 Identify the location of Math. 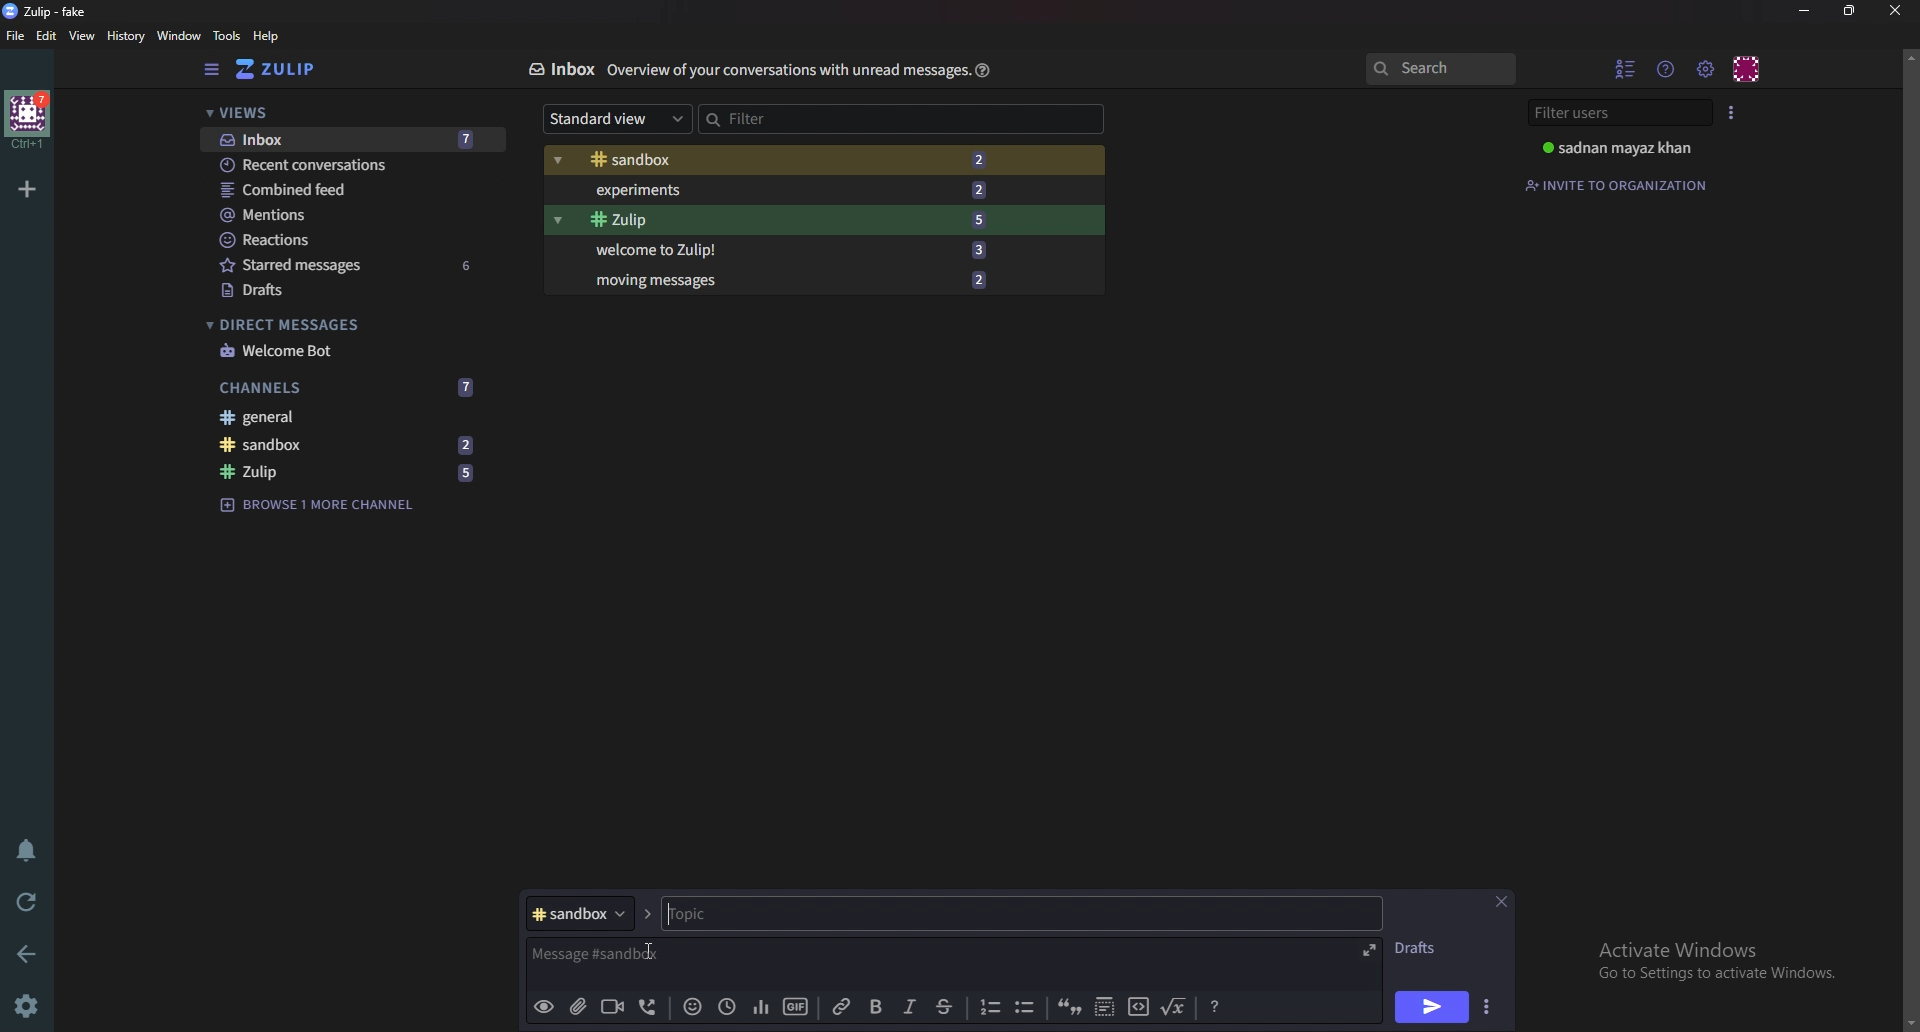
(1175, 1004).